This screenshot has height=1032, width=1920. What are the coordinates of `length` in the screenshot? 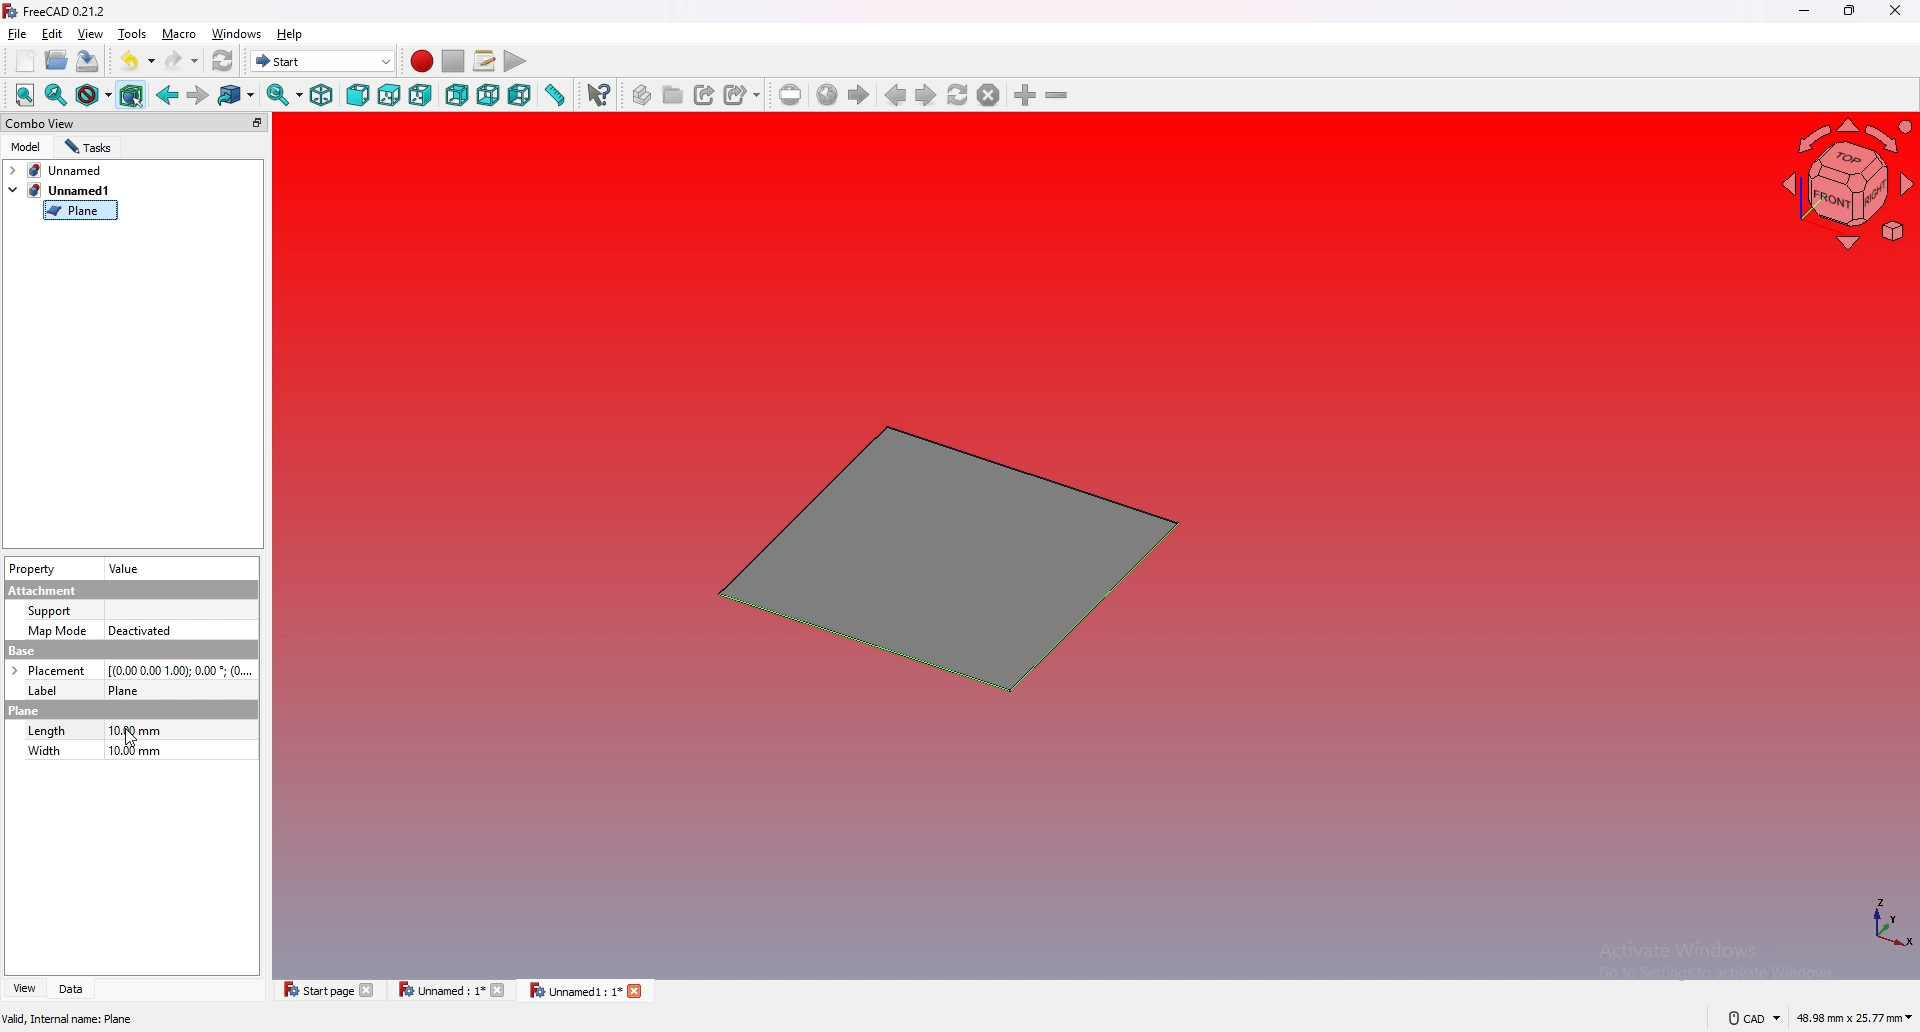 It's located at (47, 730).